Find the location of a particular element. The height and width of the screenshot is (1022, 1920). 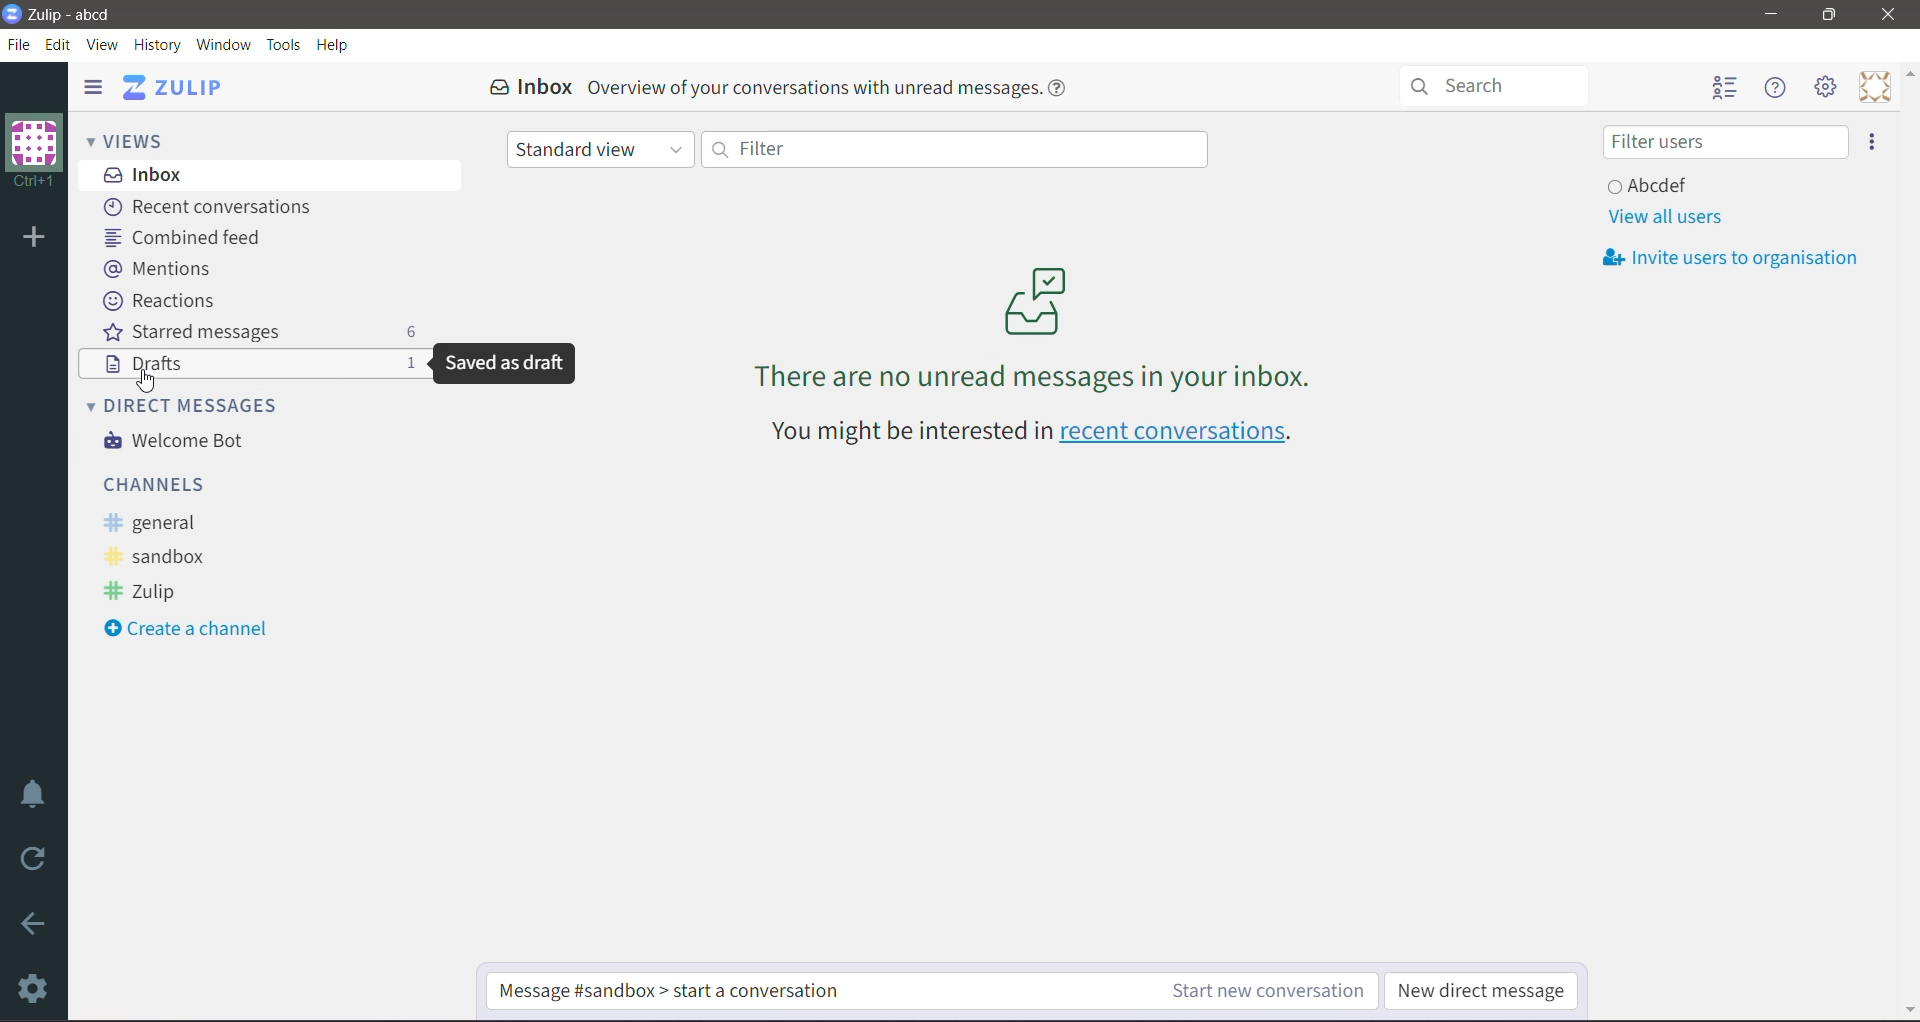

Application Name - Organization Name is located at coordinates (83, 14).